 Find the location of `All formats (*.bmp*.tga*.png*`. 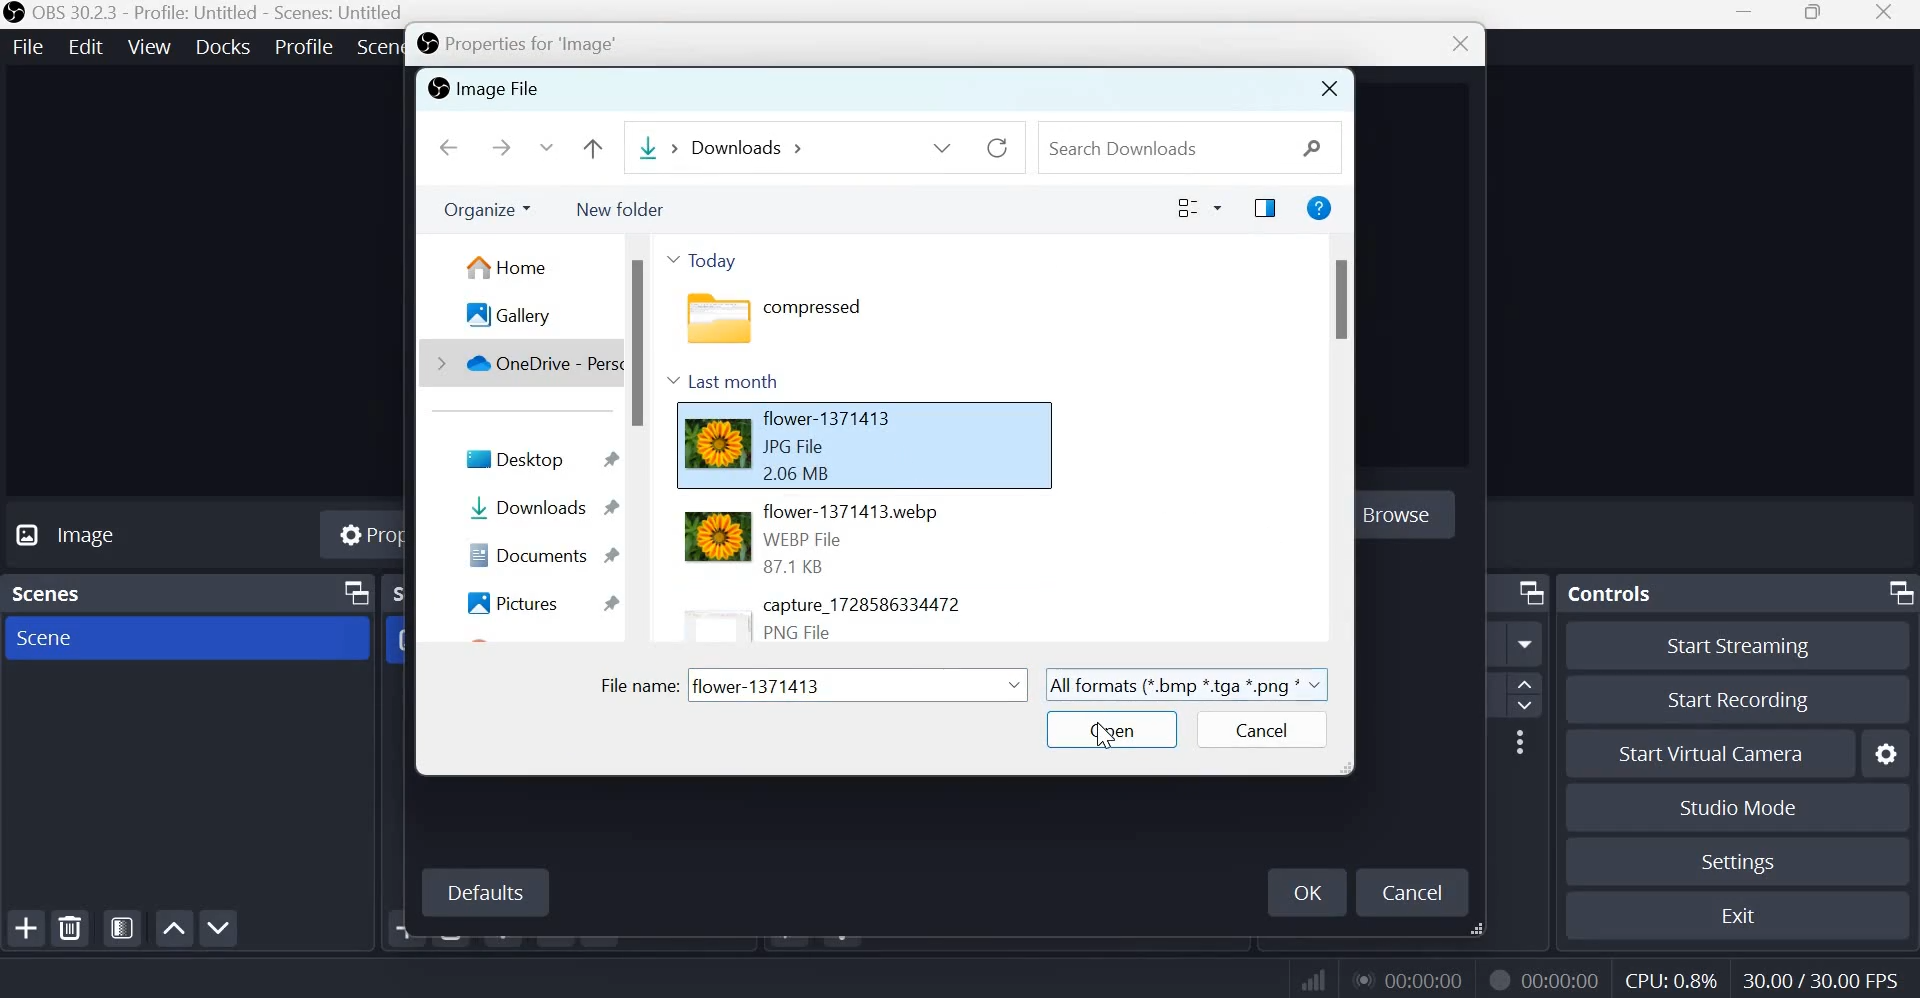

All formats (*.bmp*.tga*.png* is located at coordinates (1183, 682).